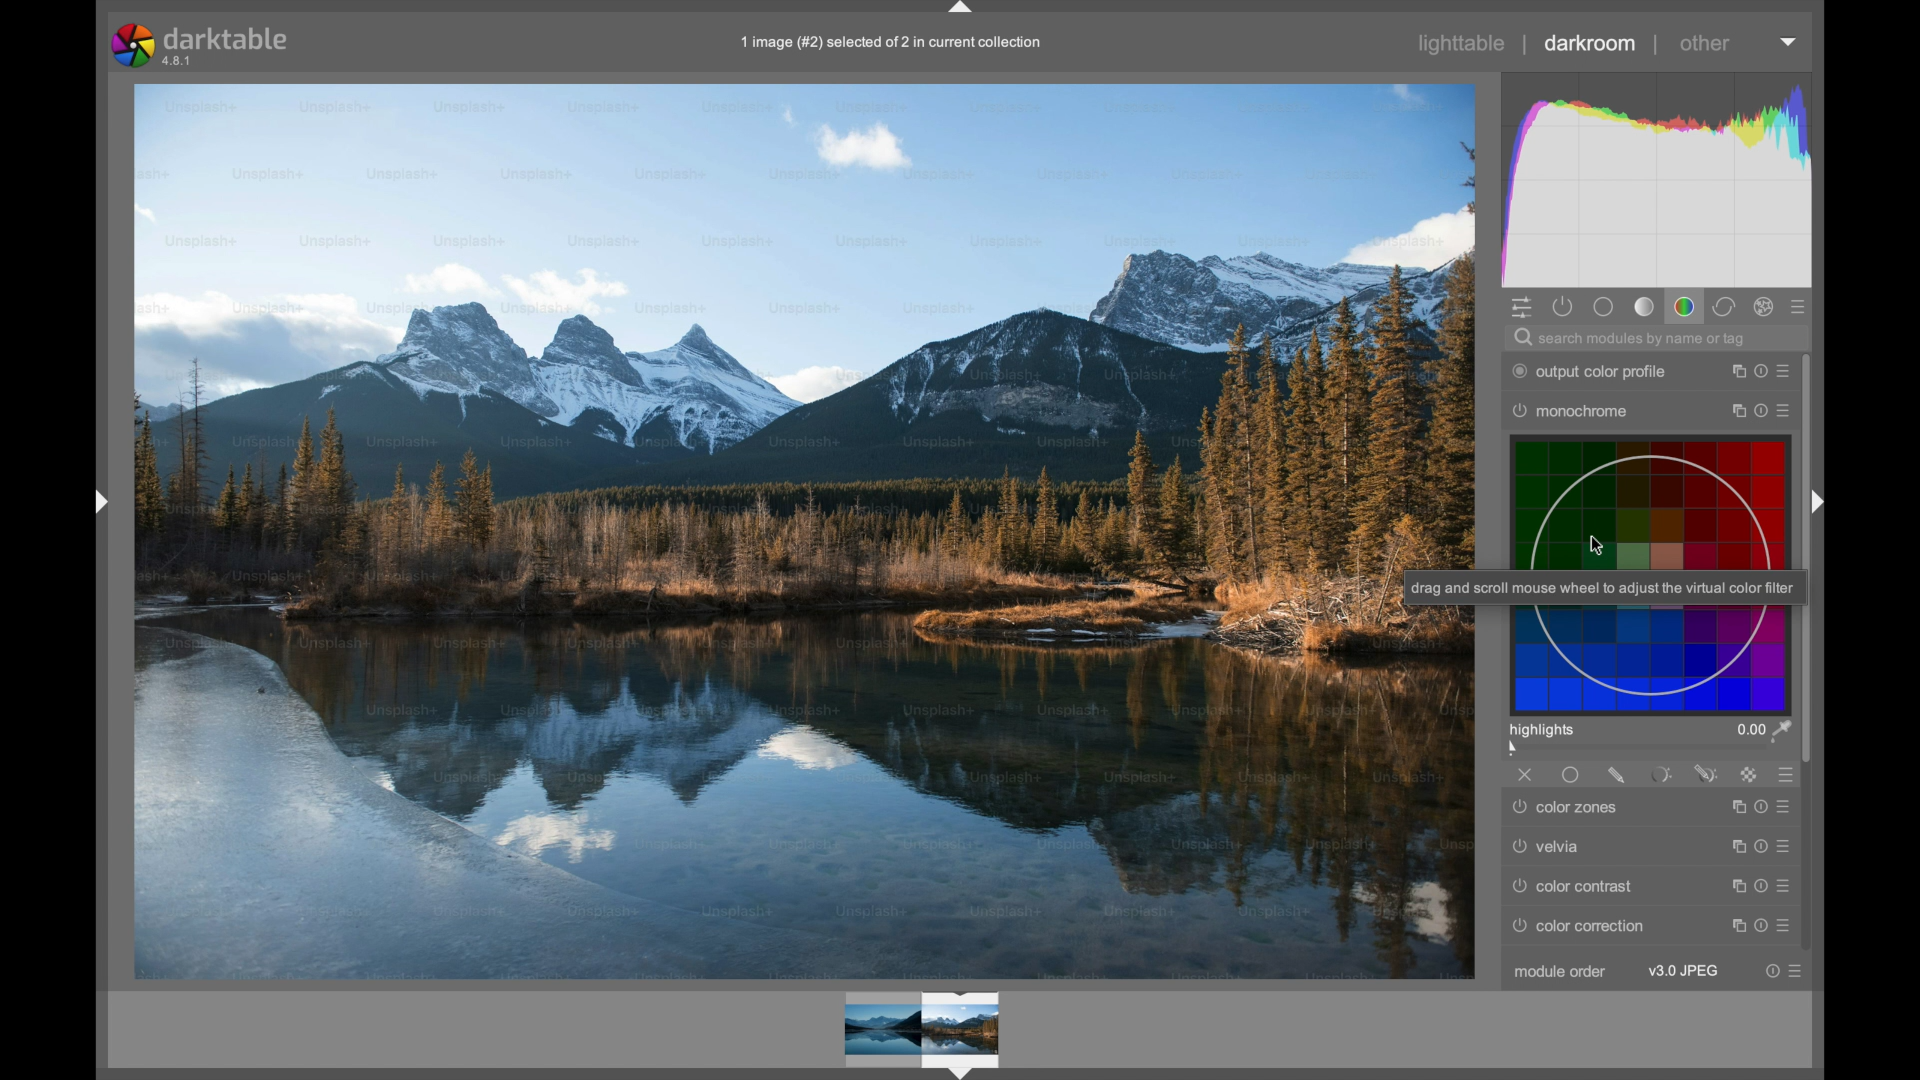 The height and width of the screenshot is (1080, 1920). Describe the element at coordinates (1546, 847) in the screenshot. I see `velvia` at that location.